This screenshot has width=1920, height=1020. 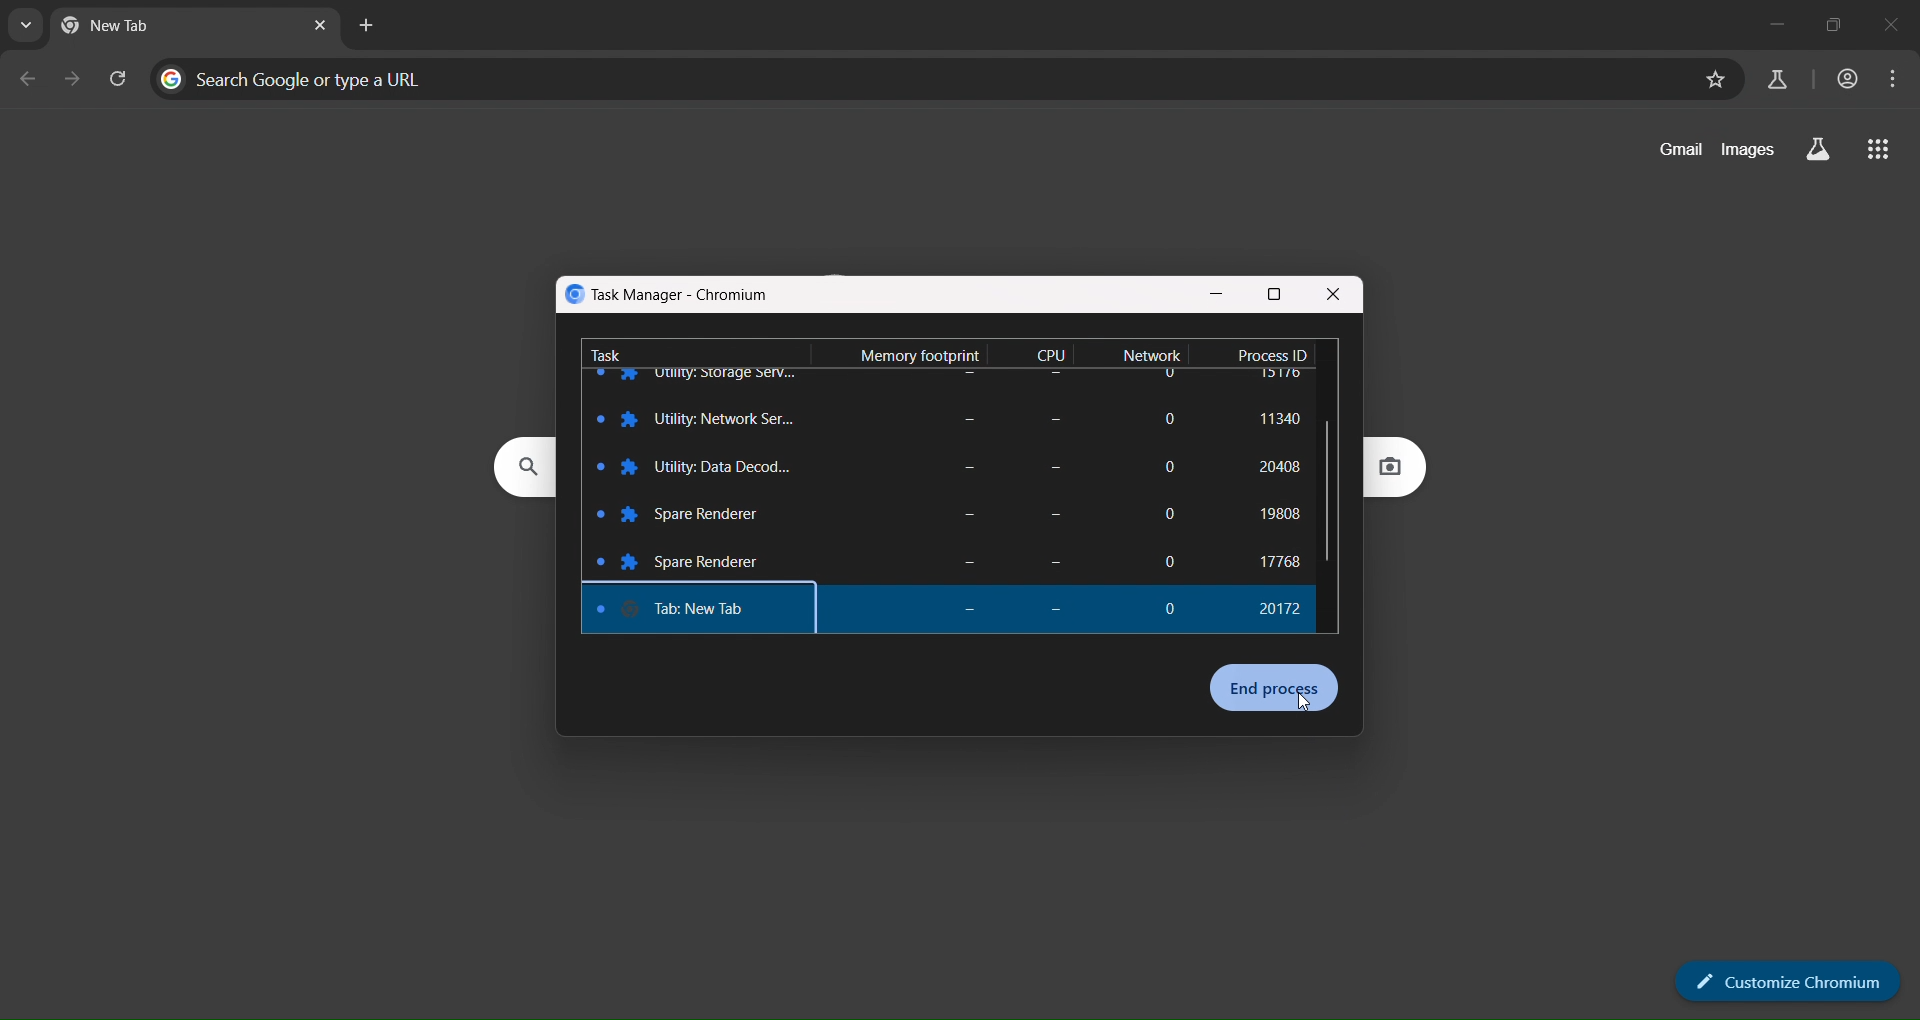 I want to click on 19808, so click(x=1277, y=556).